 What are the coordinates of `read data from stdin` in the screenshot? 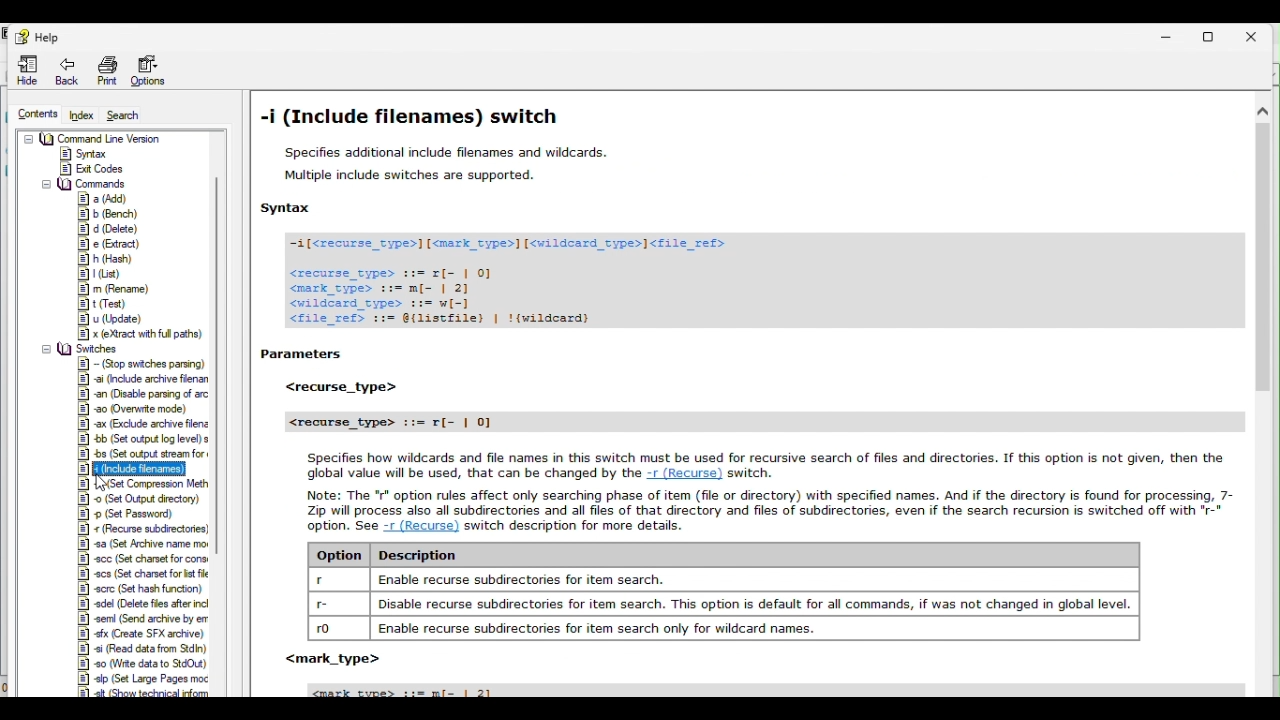 It's located at (141, 650).